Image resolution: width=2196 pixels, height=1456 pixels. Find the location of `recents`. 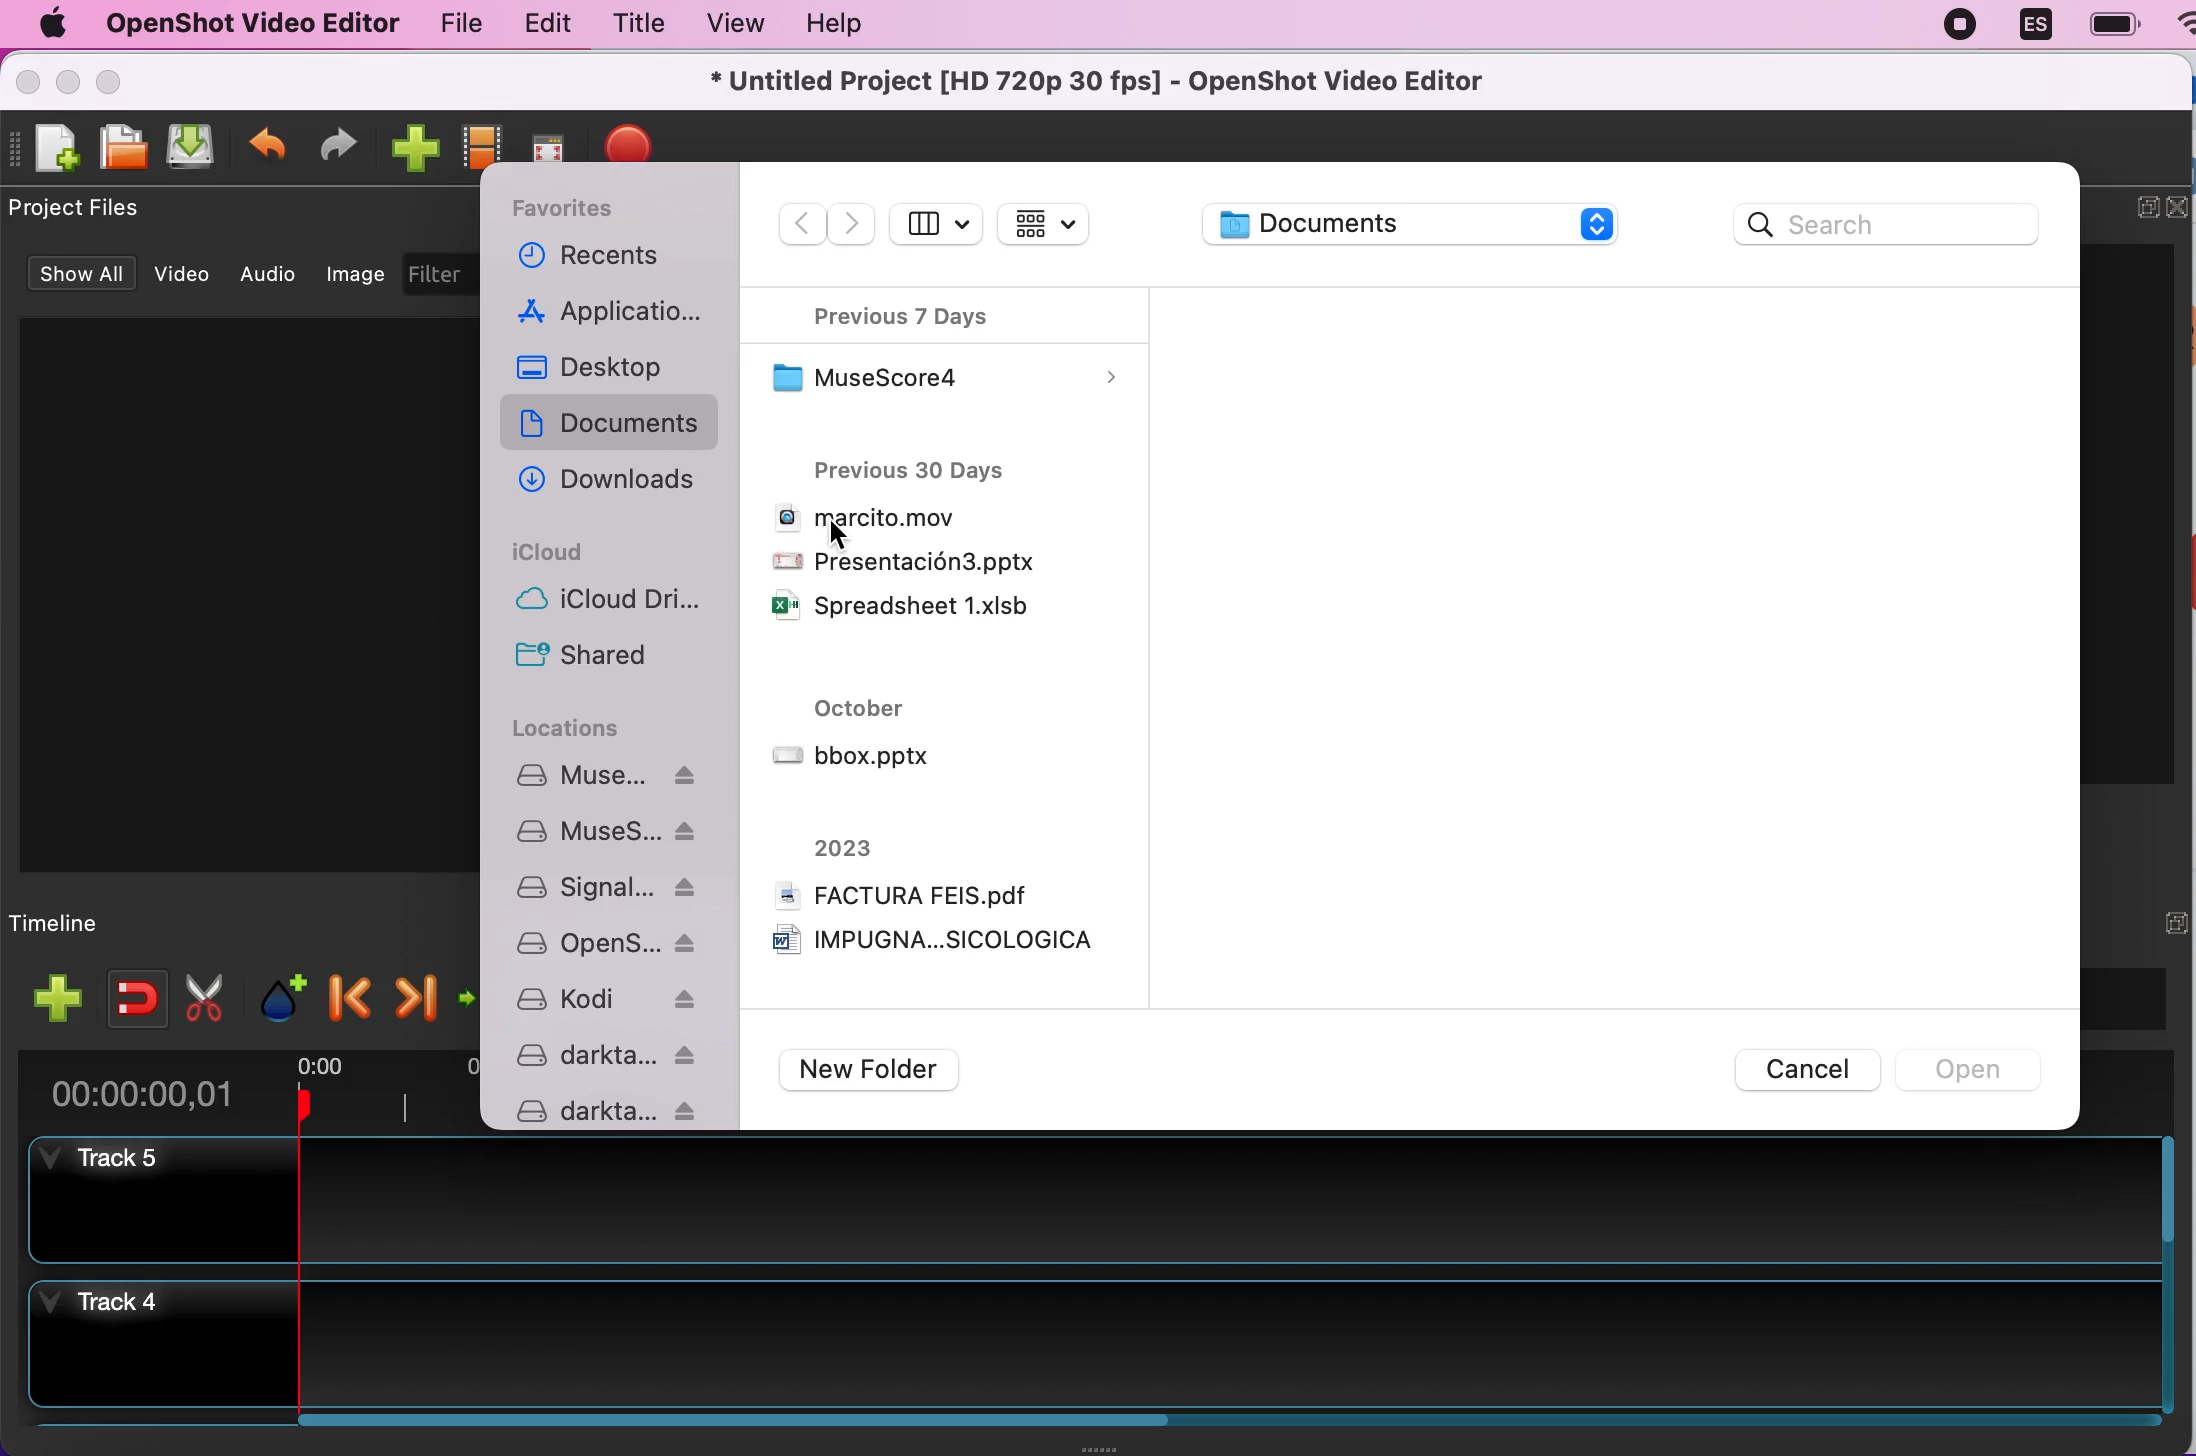

recents is located at coordinates (605, 259).